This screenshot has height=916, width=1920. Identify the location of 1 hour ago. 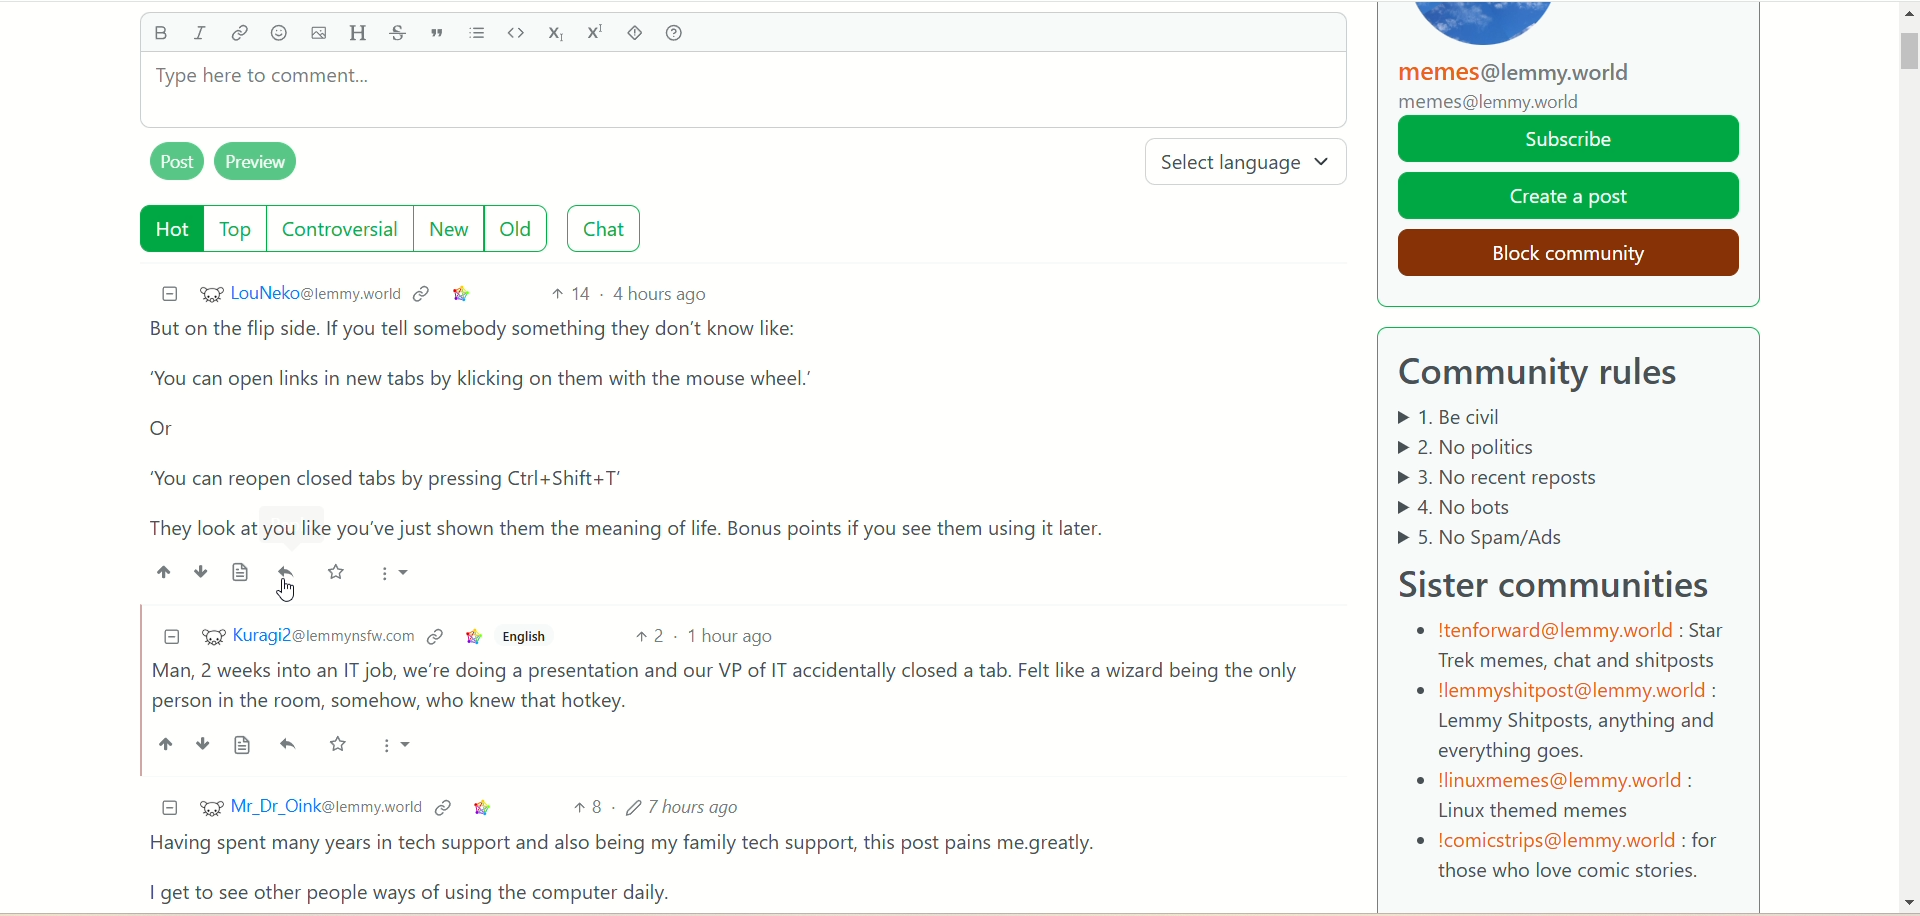
(734, 638).